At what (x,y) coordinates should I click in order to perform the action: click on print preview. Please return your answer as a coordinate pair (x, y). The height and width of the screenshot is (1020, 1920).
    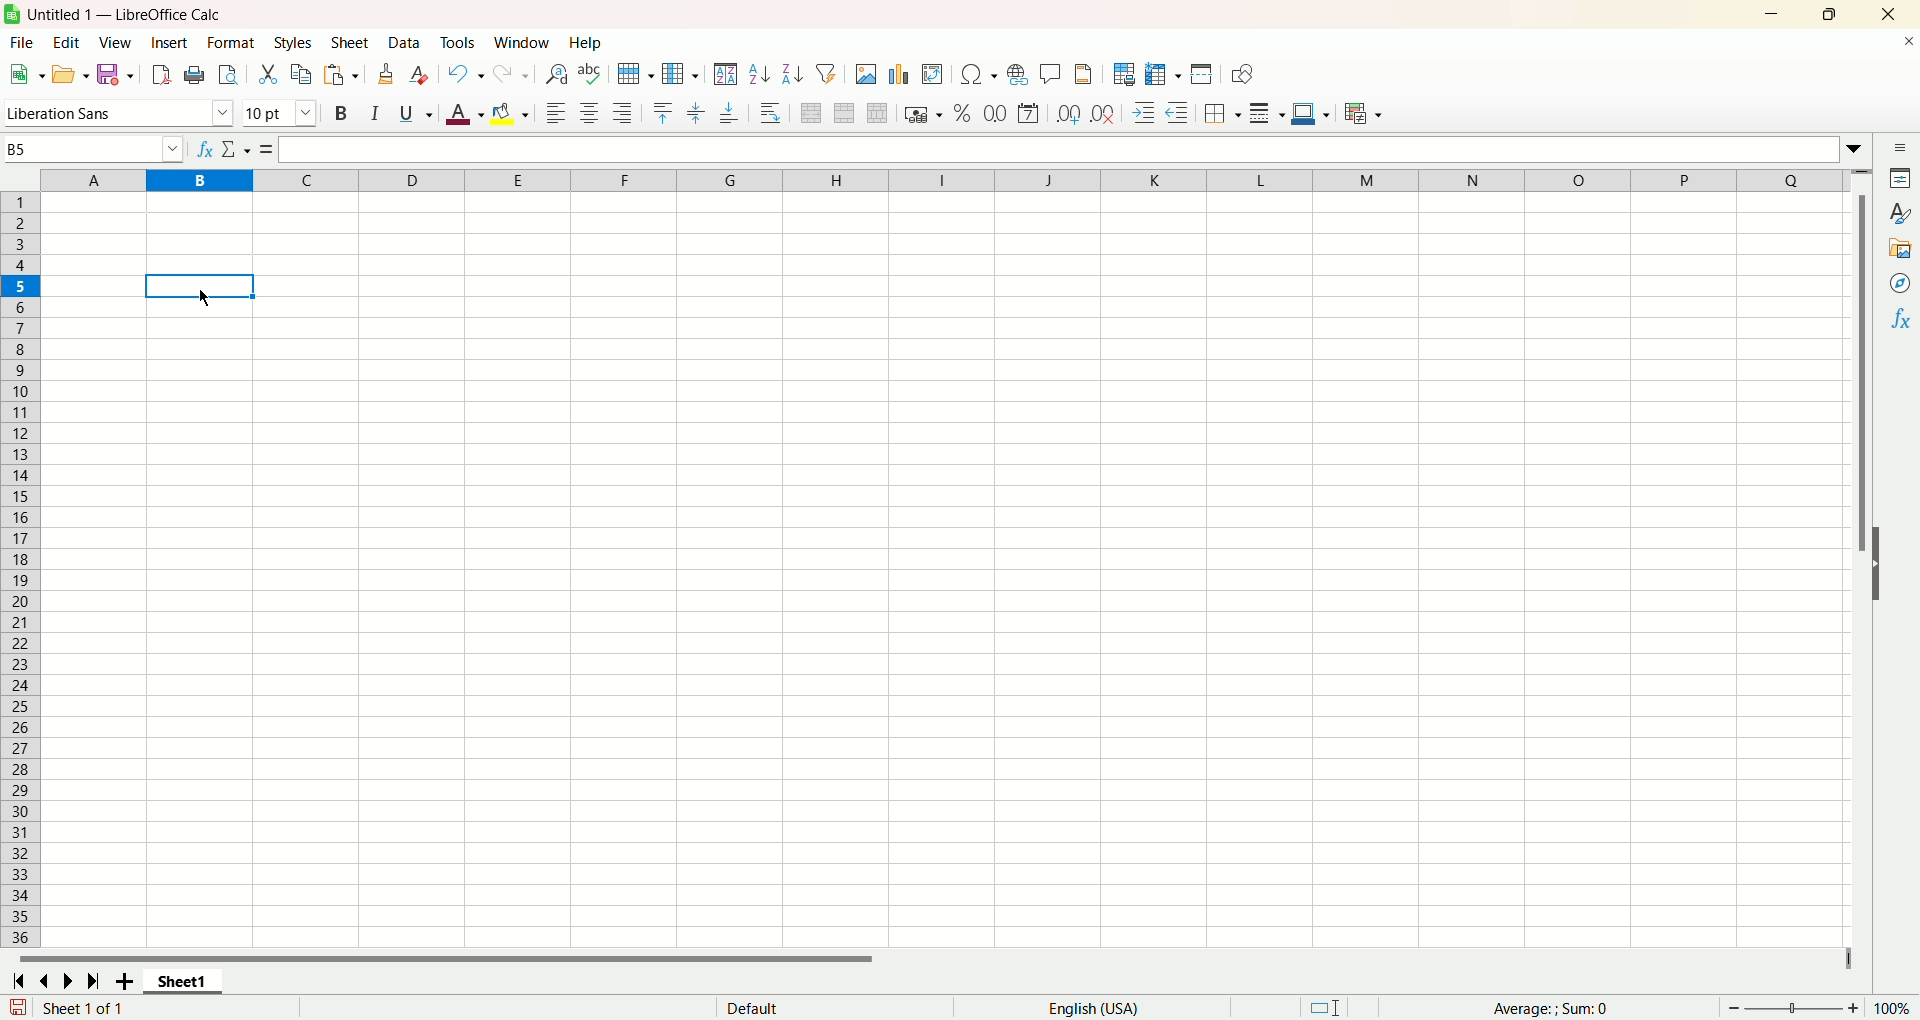
    Looking at the image, I should click on (229, 73).